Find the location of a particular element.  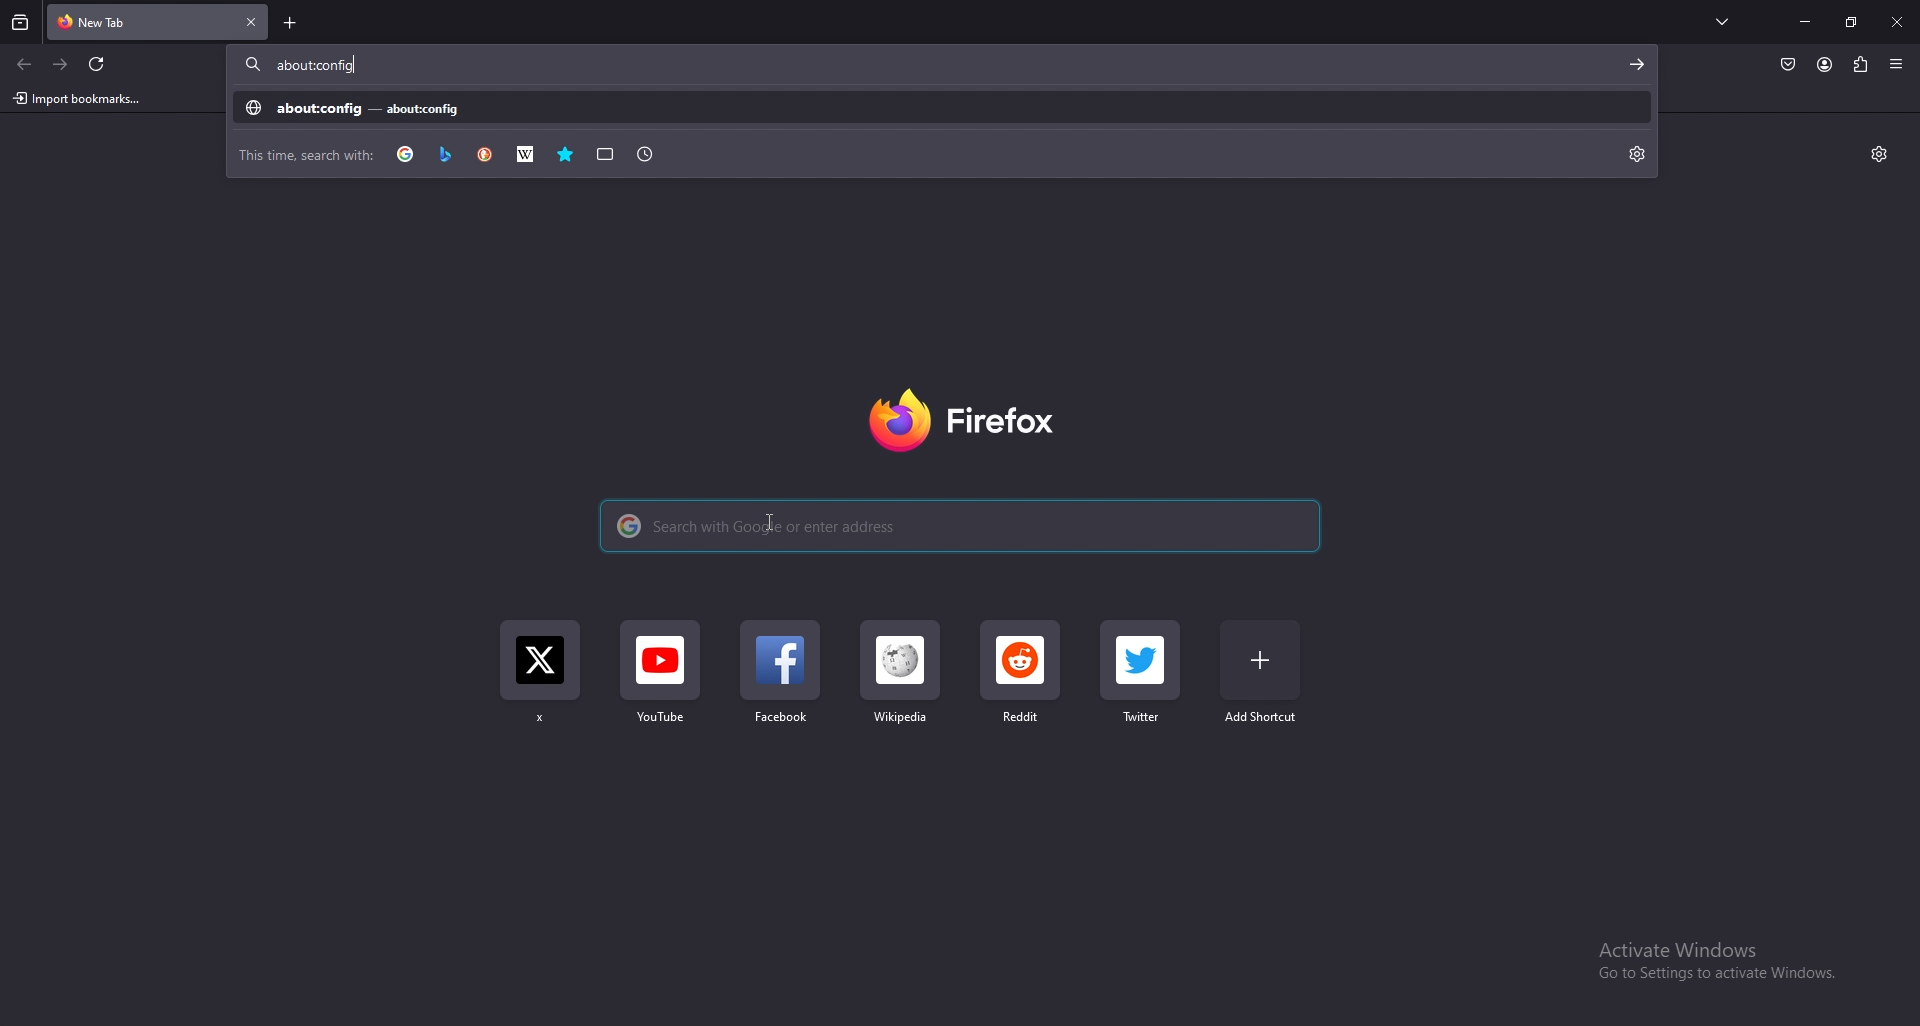

bing is located at coordinates (447, 154).